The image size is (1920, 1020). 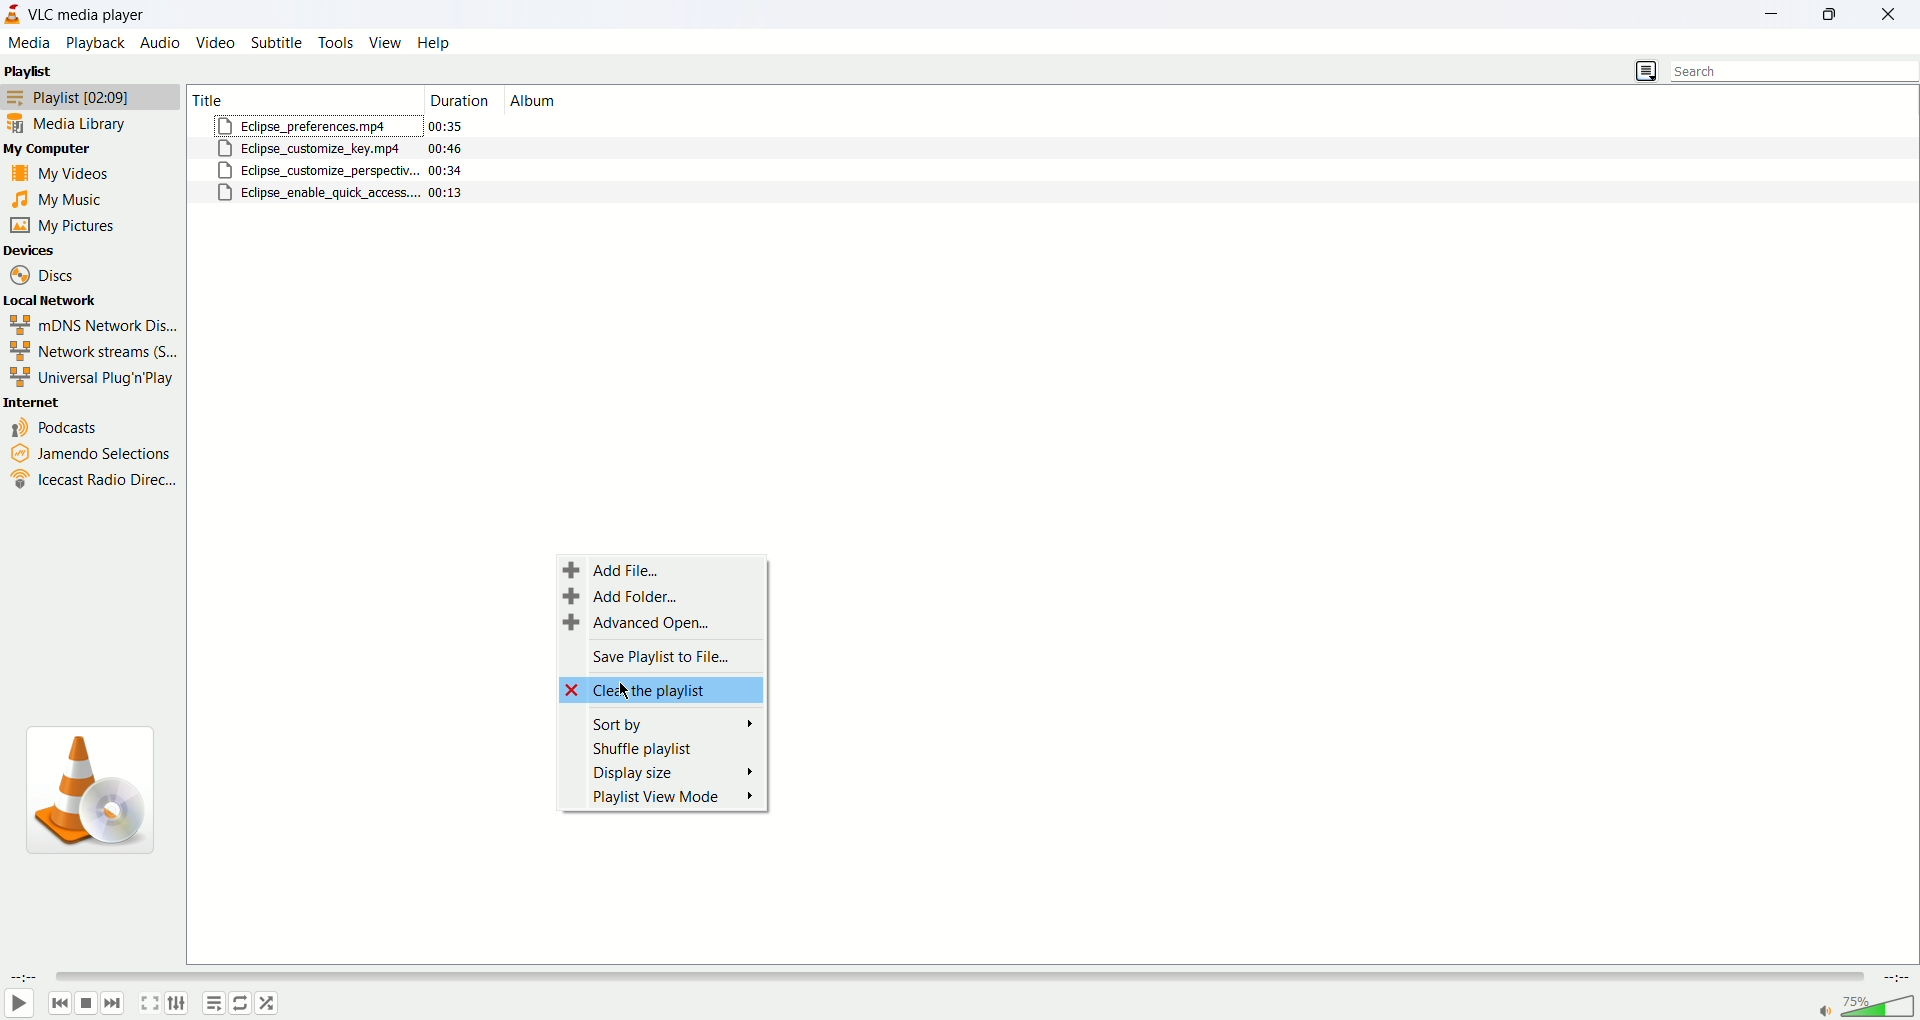 I want to click on mDNS Network, so click(x=91, y=326).